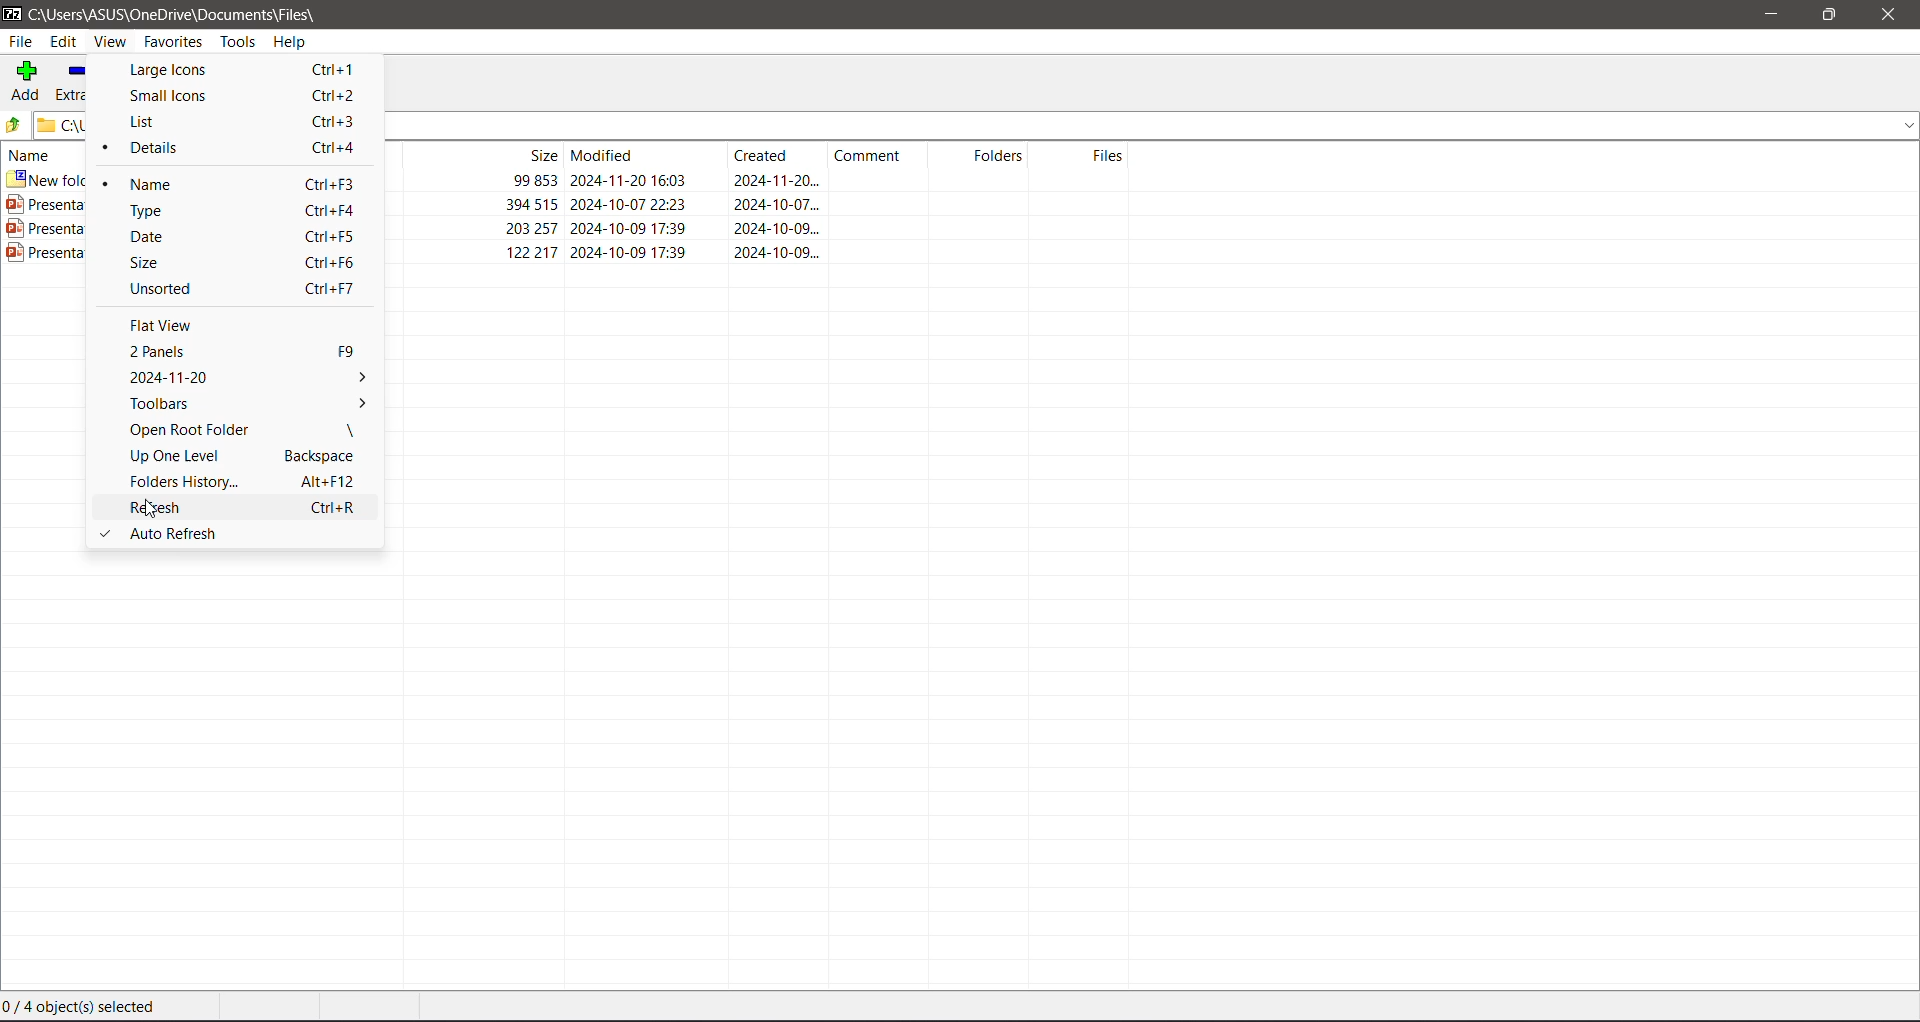 This screenshot has width=1920, height=1022. What do you see at coordinates (178, 96) in the screenshot?
I see `Small Icons` at bounding box center [178, 96].